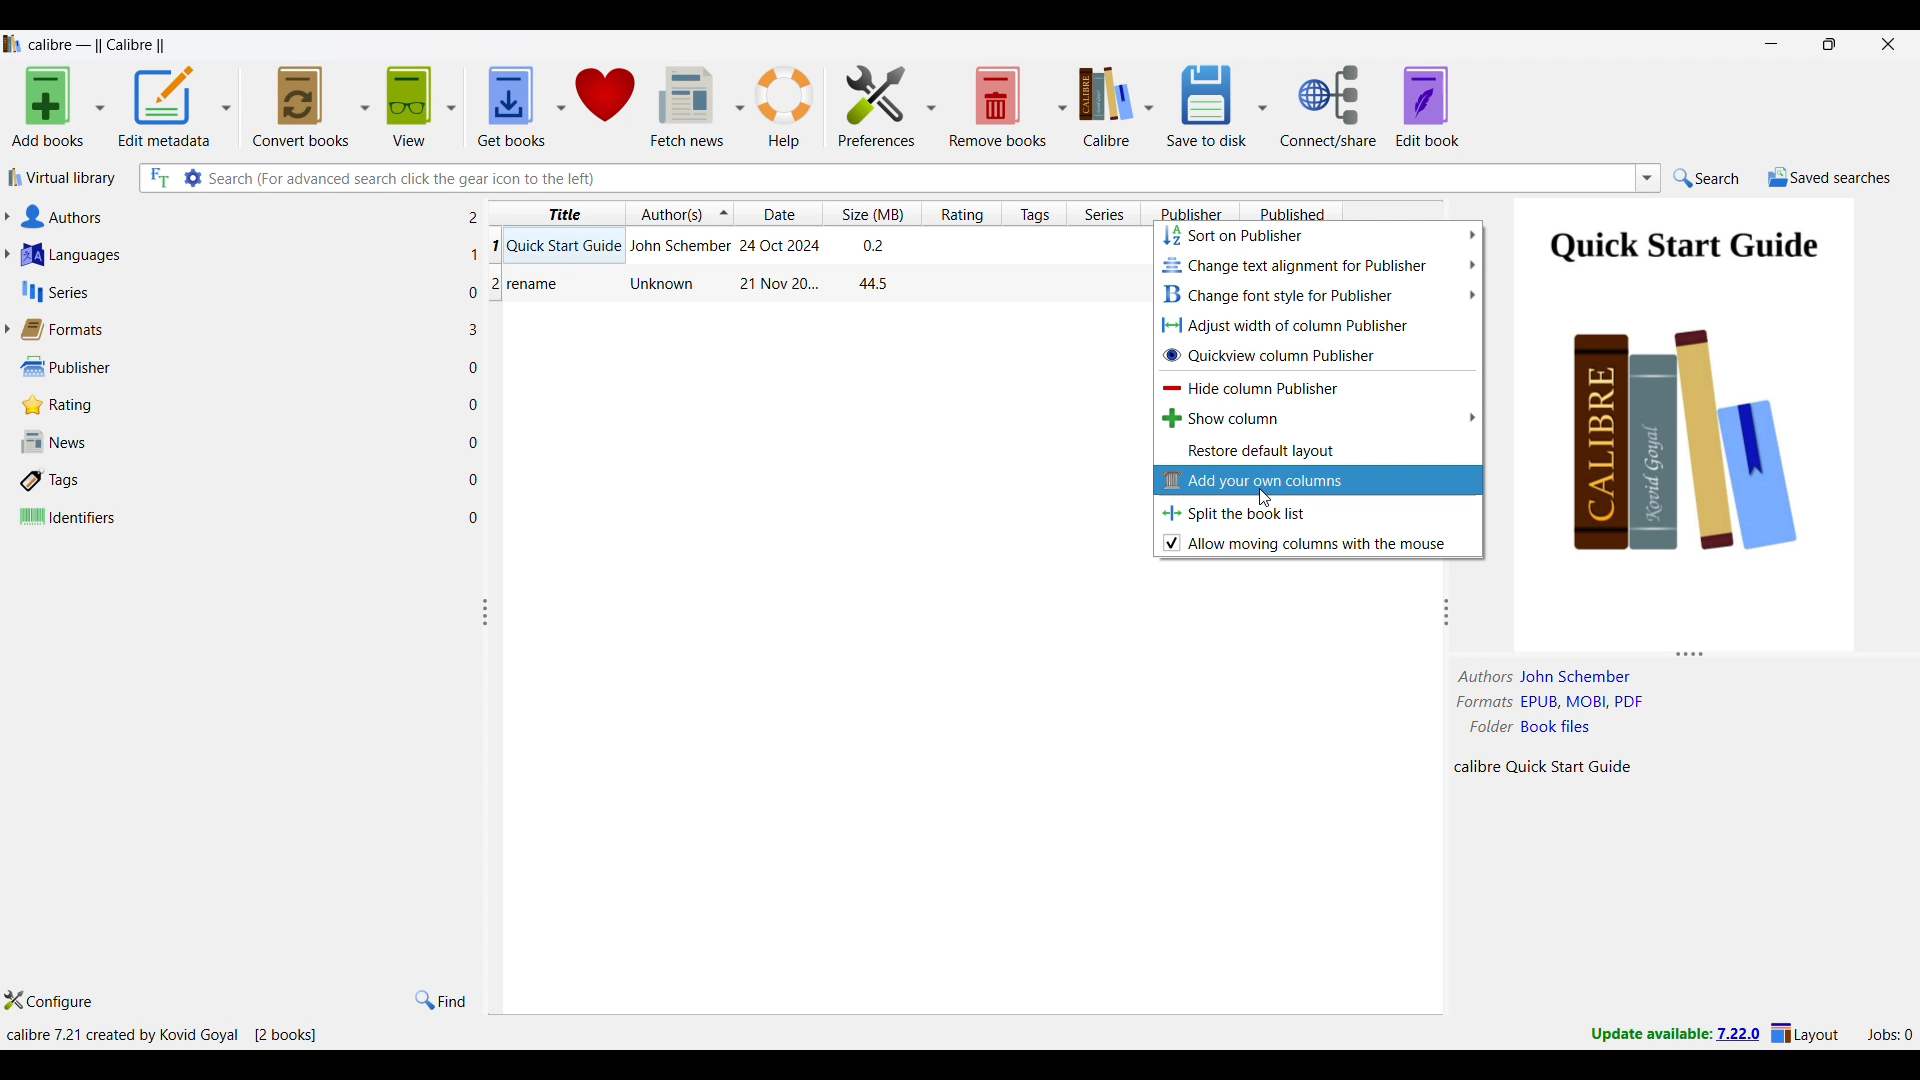 This screenshot has height=1080, width=1920. Describe the element at coordinates (1269, 495) in the screenshot. I see `cursor` at that location.